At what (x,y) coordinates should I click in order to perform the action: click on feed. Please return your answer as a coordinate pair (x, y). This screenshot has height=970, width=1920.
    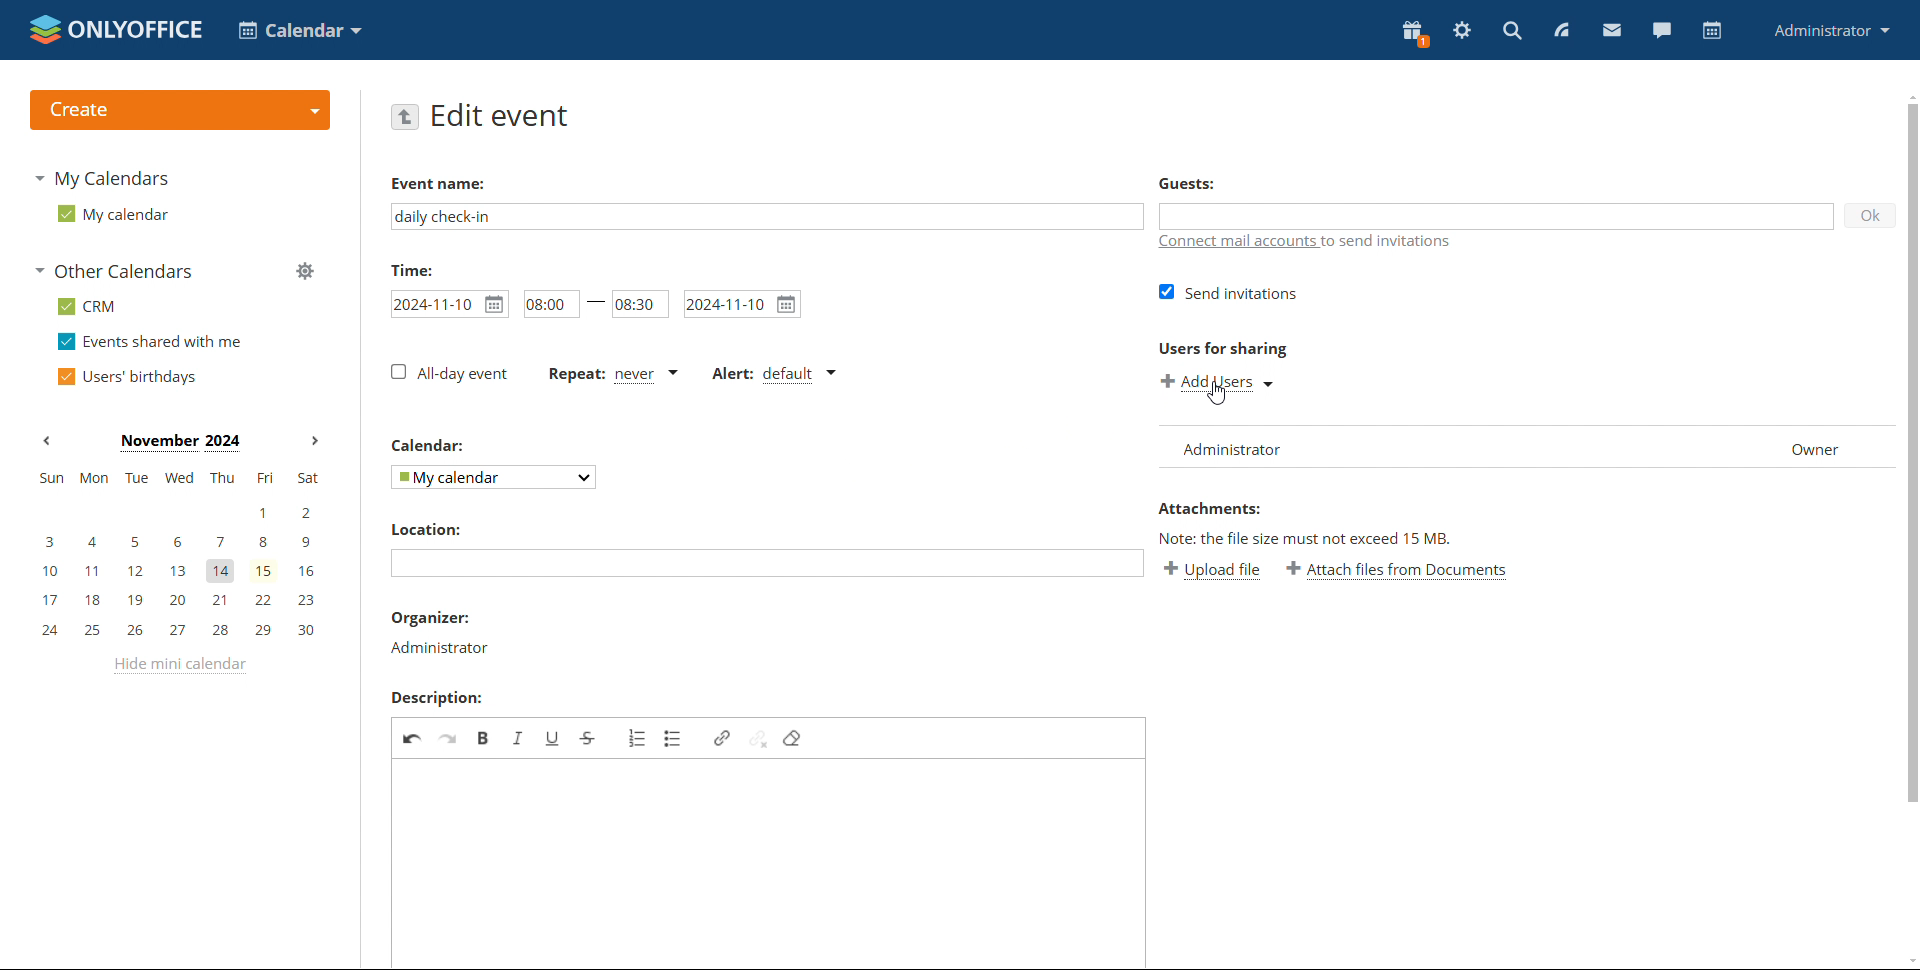
    Looking at the image, I should click on (1560, 30).